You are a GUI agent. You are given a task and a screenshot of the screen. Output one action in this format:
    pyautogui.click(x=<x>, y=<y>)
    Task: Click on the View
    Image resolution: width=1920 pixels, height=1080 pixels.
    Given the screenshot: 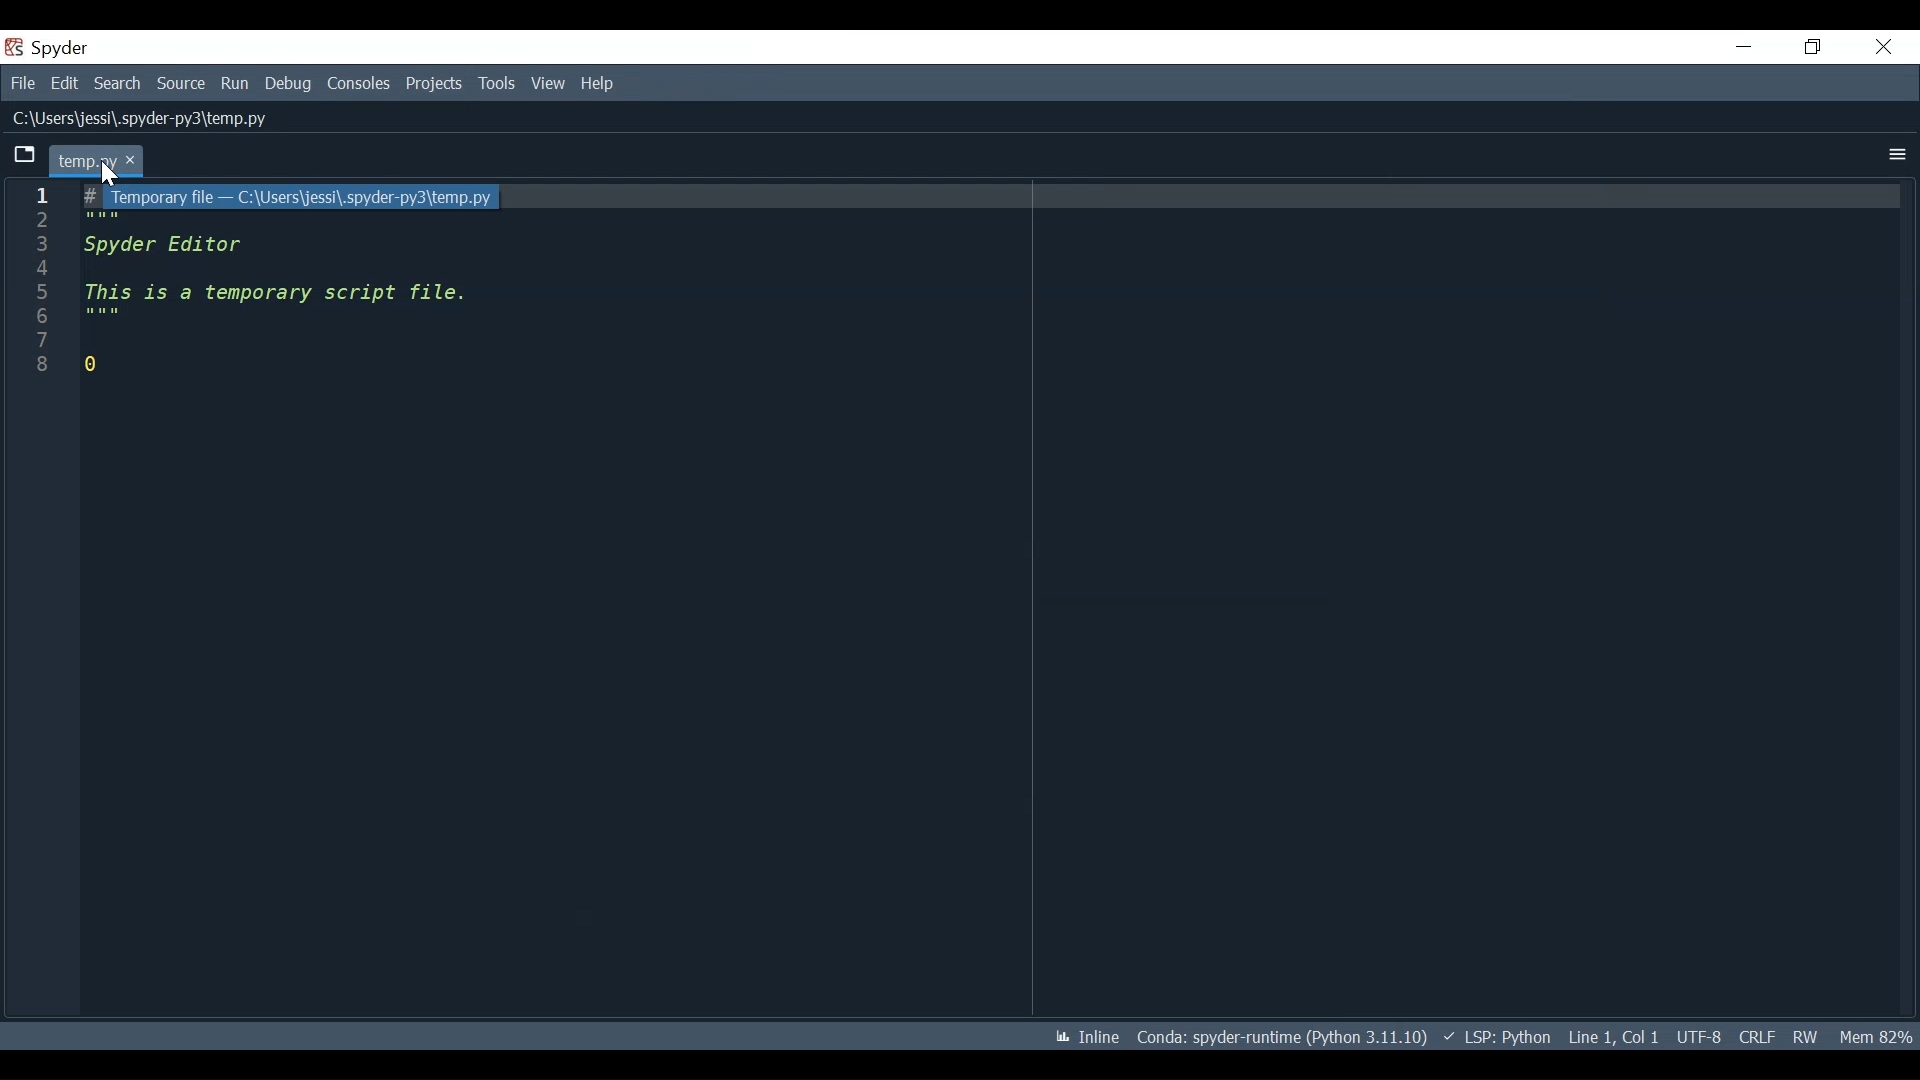 What is the action you would take?
    pyautogui.click(x=549, y=84)
    